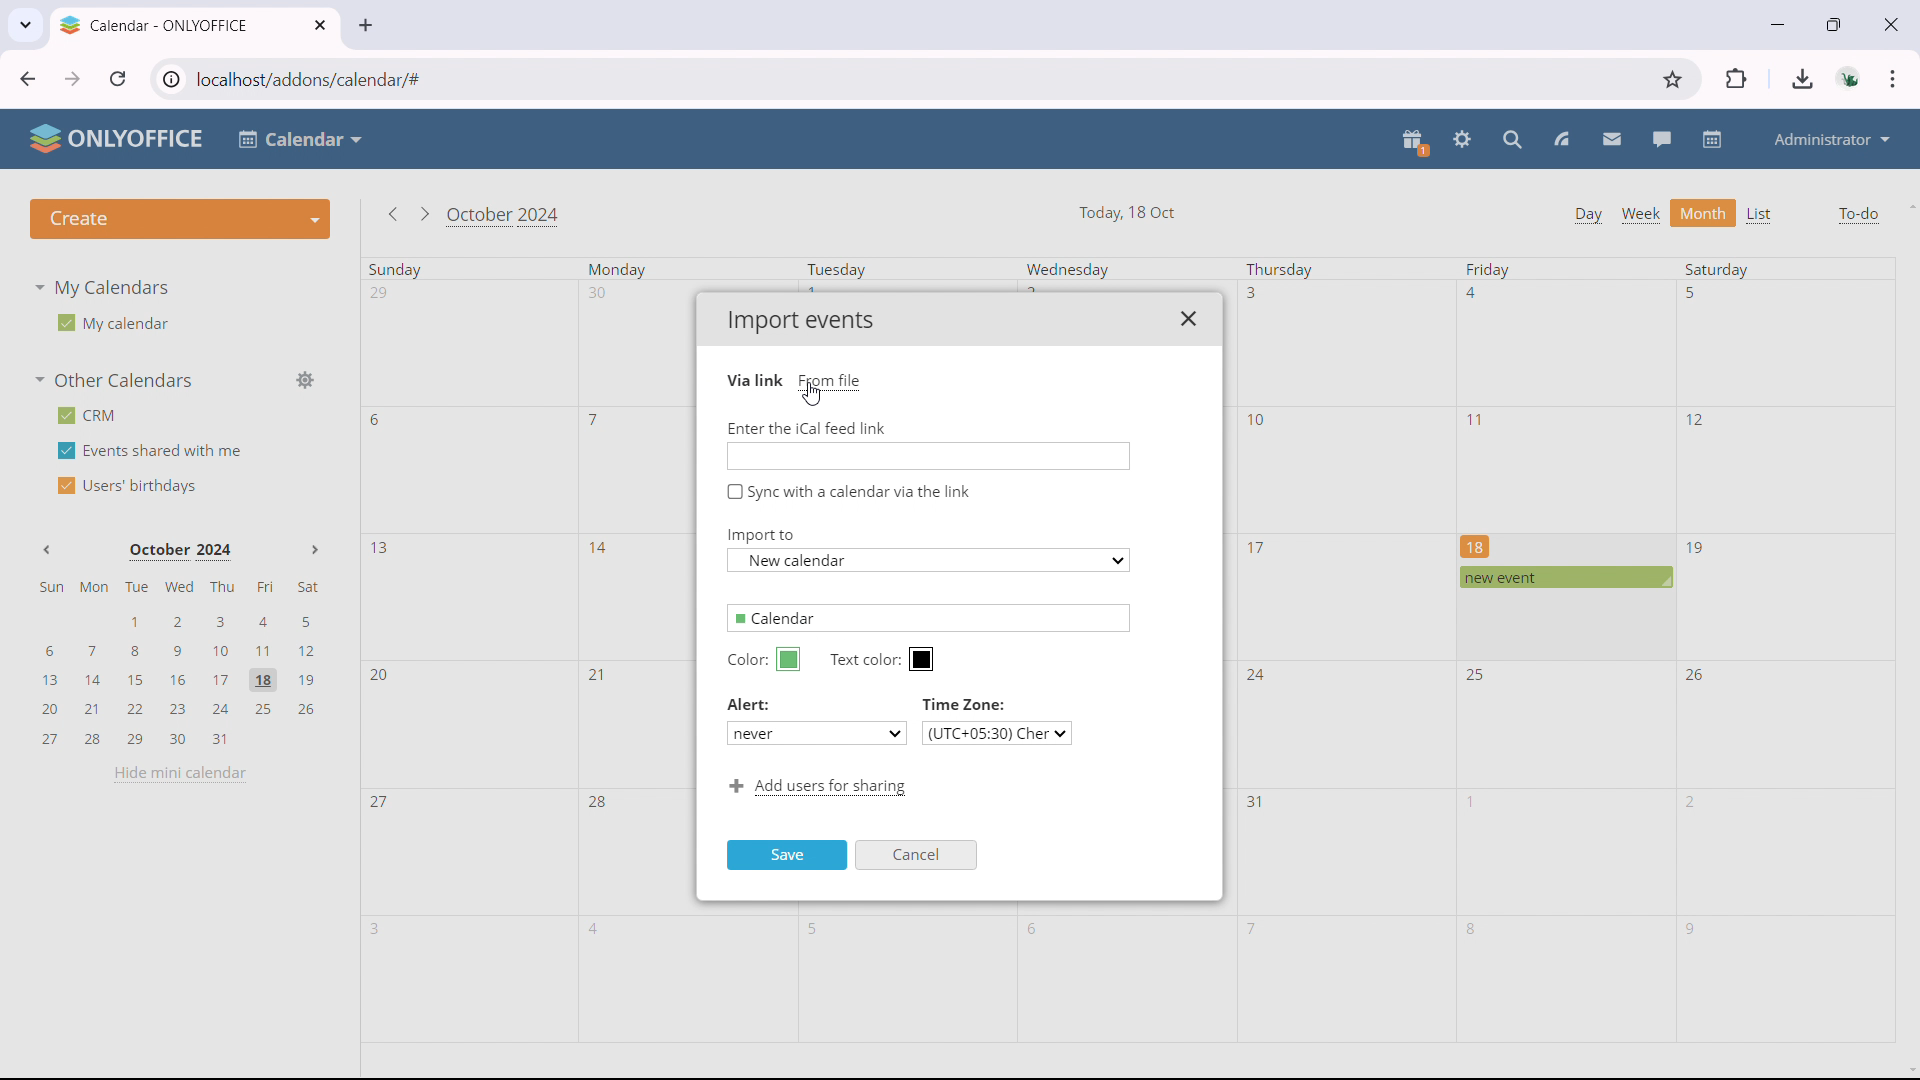  What do you see at coordinates (602, 548) in the screenshot?
I see `14` at bounding box center [602, 548].